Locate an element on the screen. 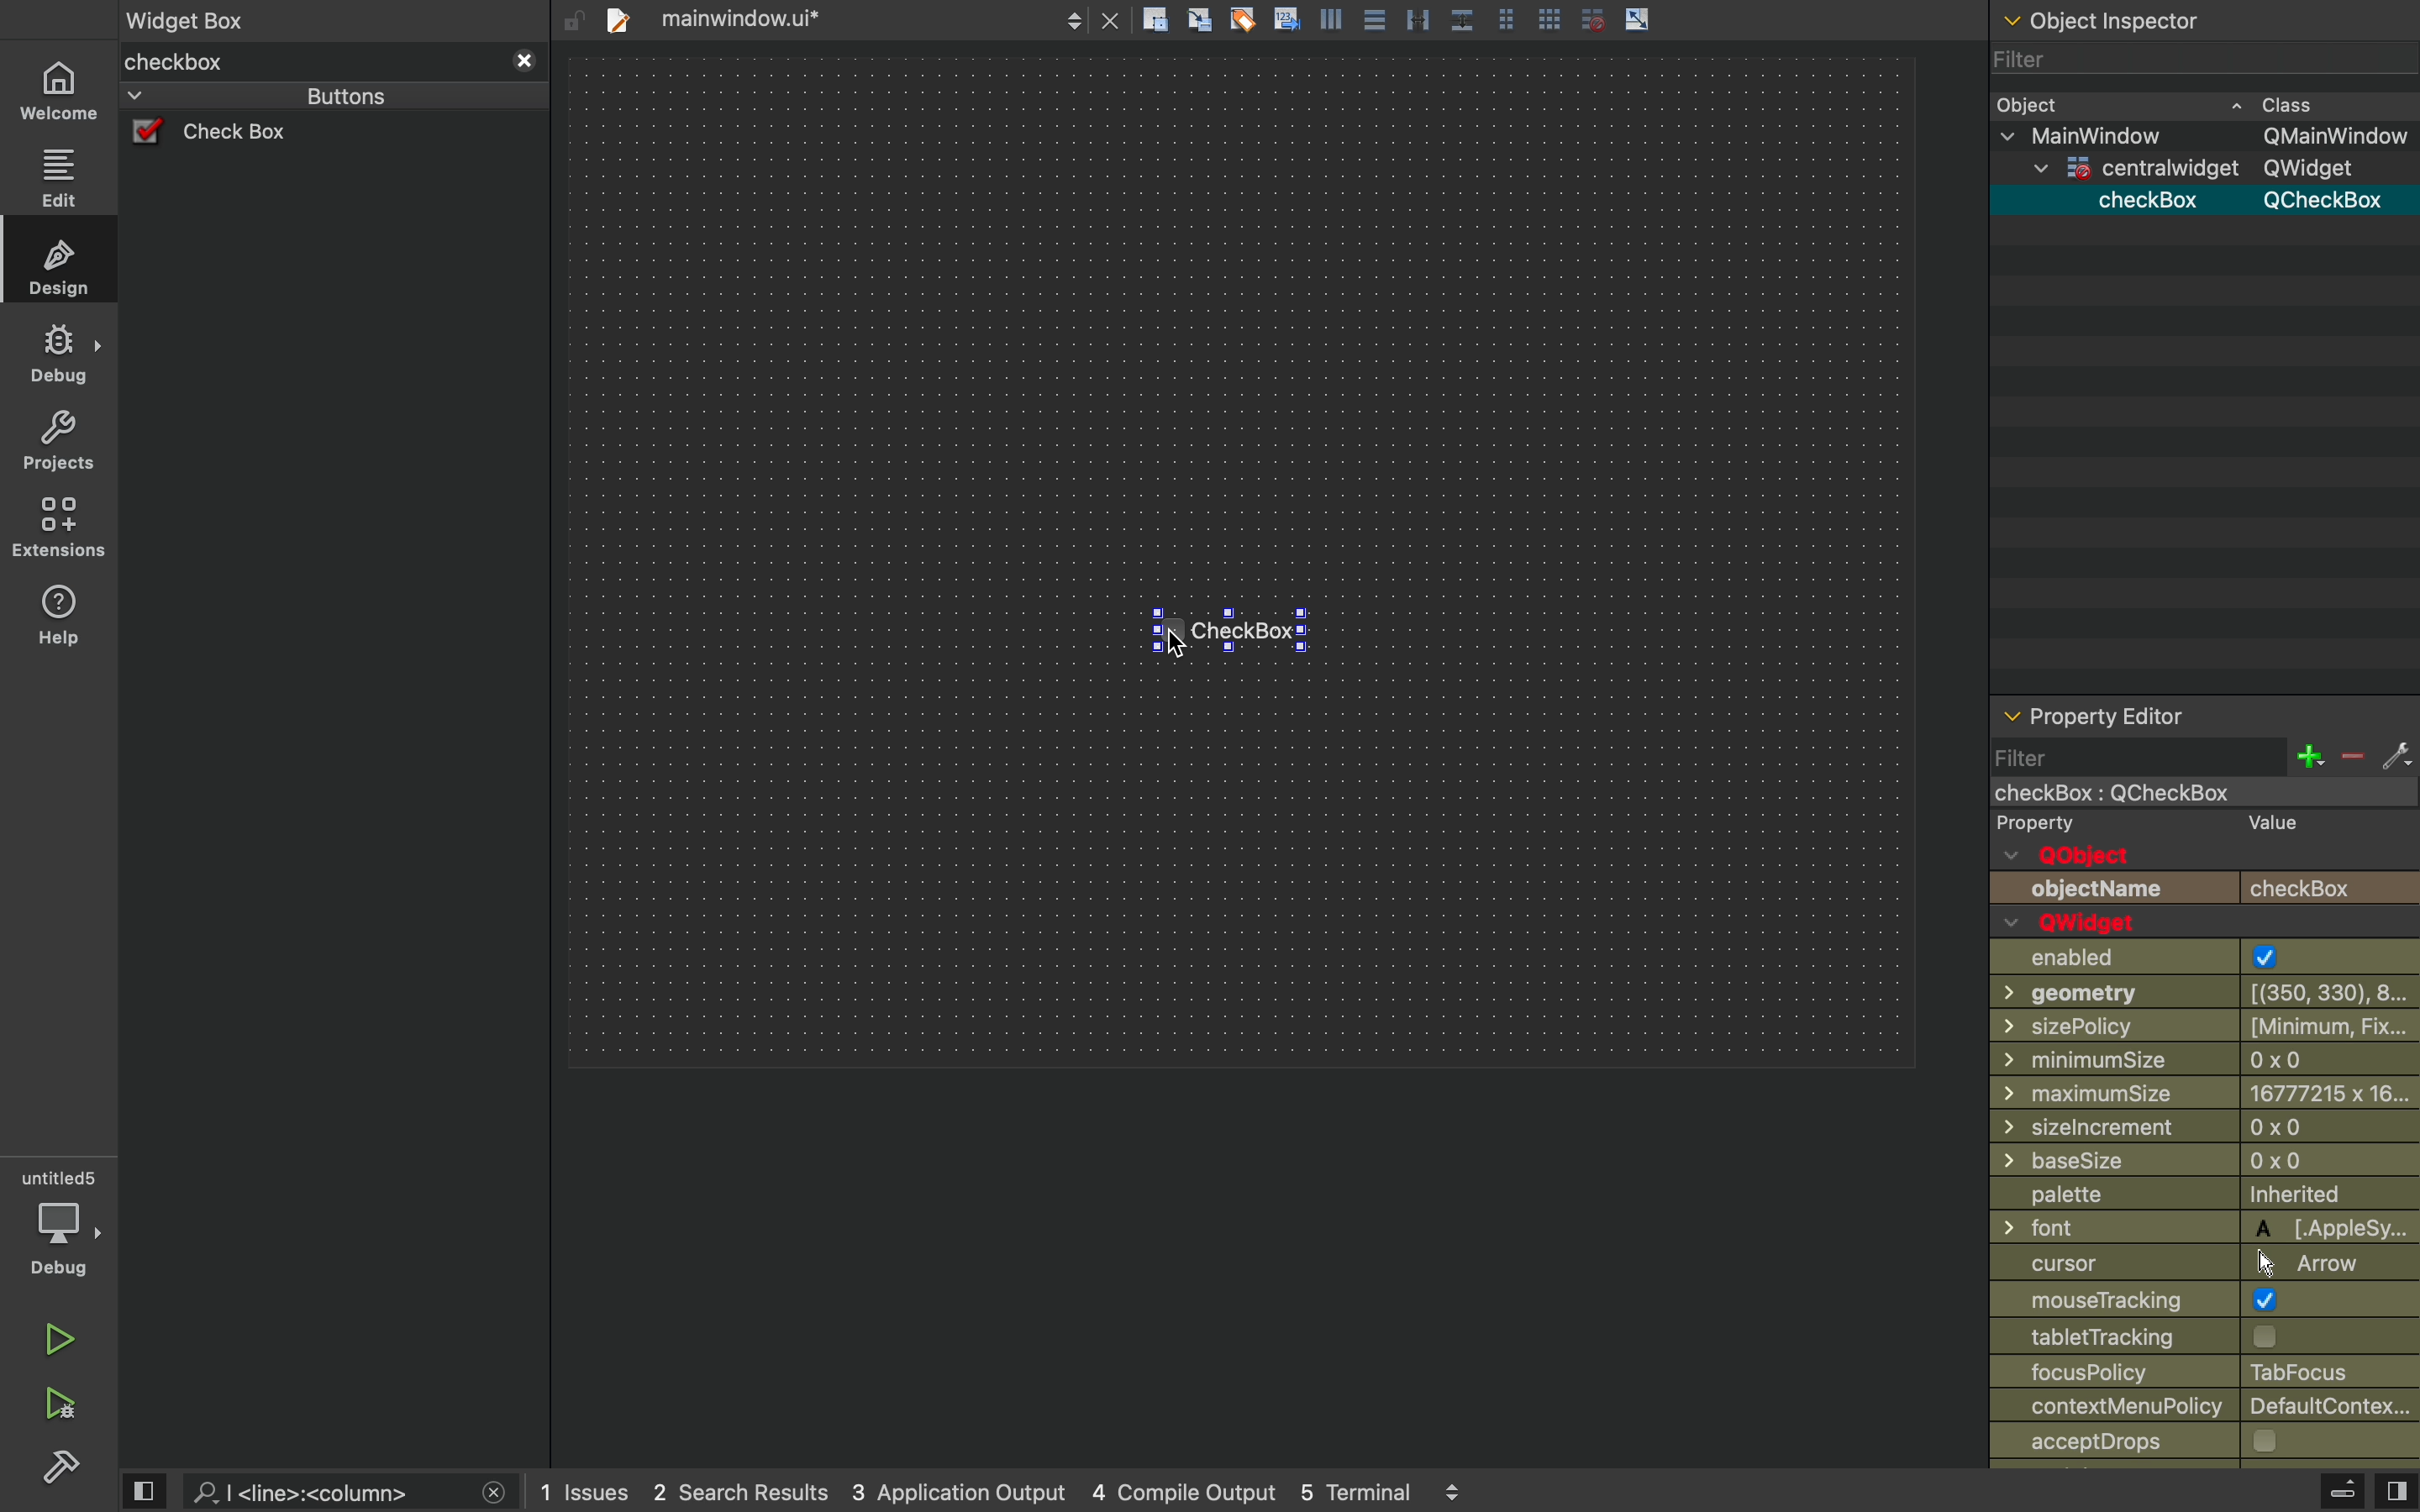 The image size is (2420, 1512). Value is located at coordinates (2273, 824).